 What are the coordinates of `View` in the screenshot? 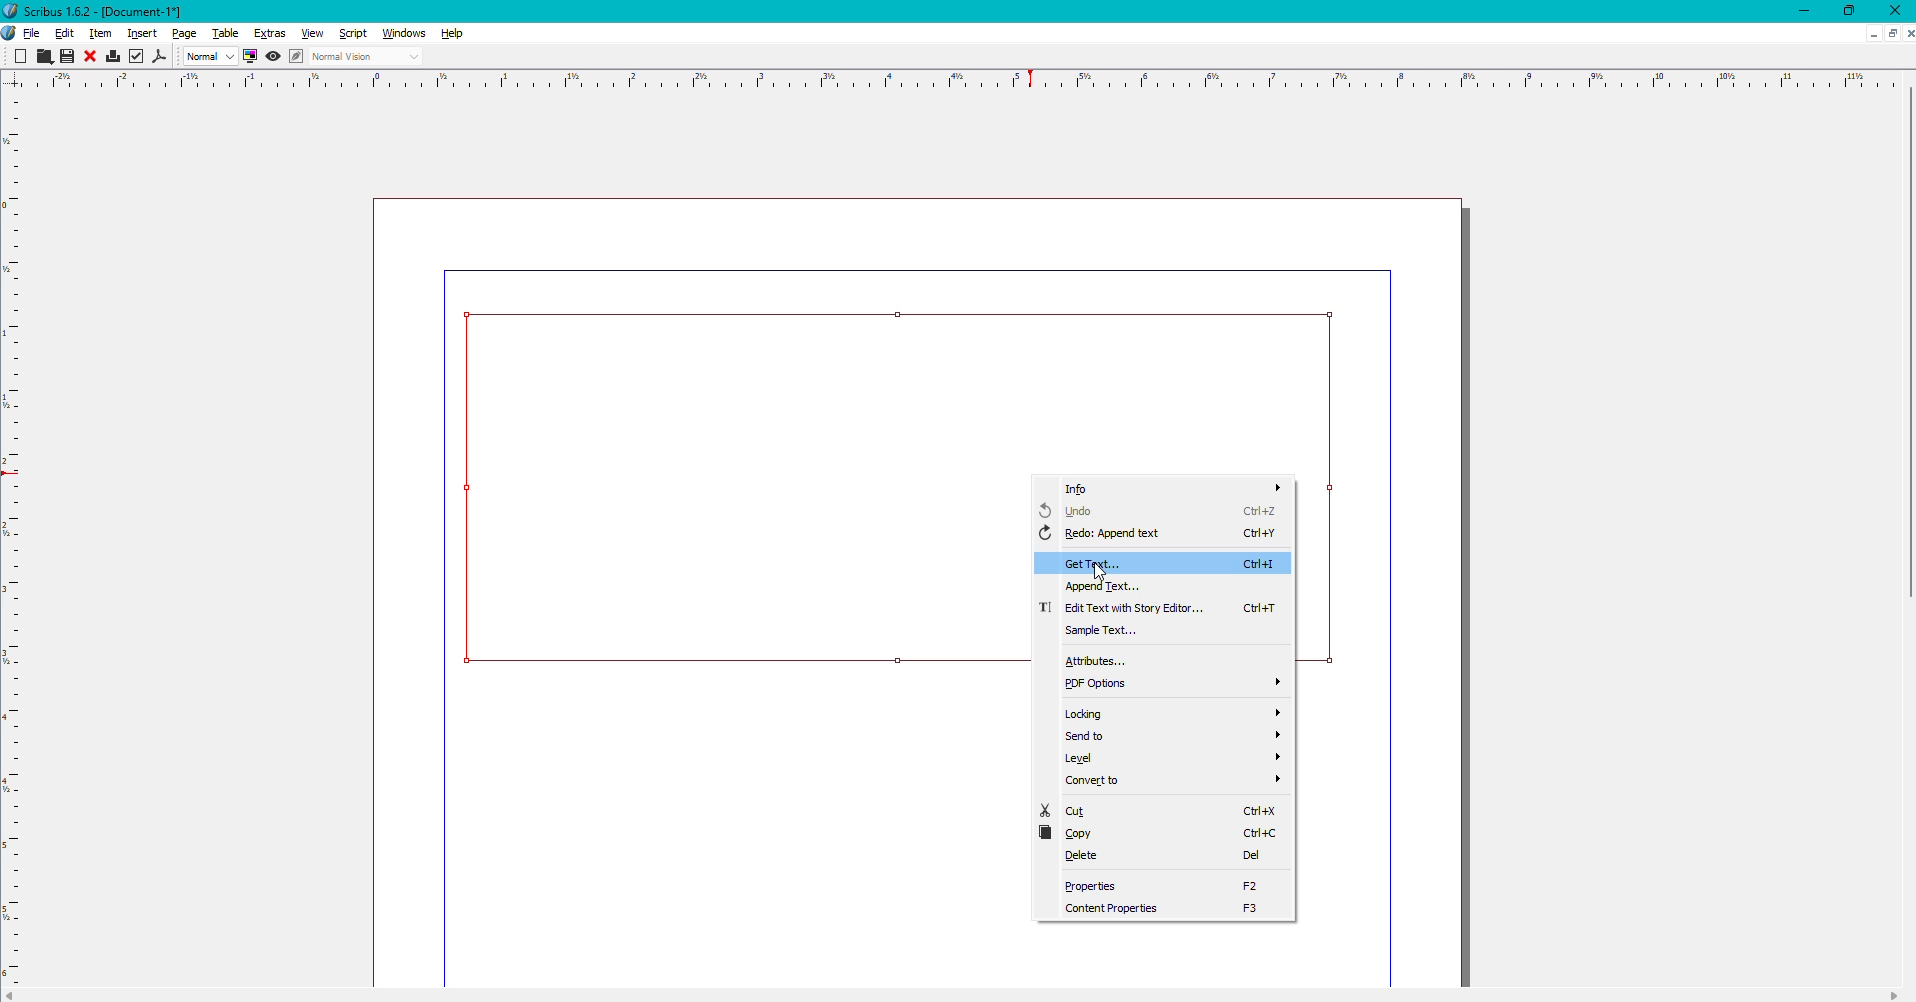 It's located at (271, 59).